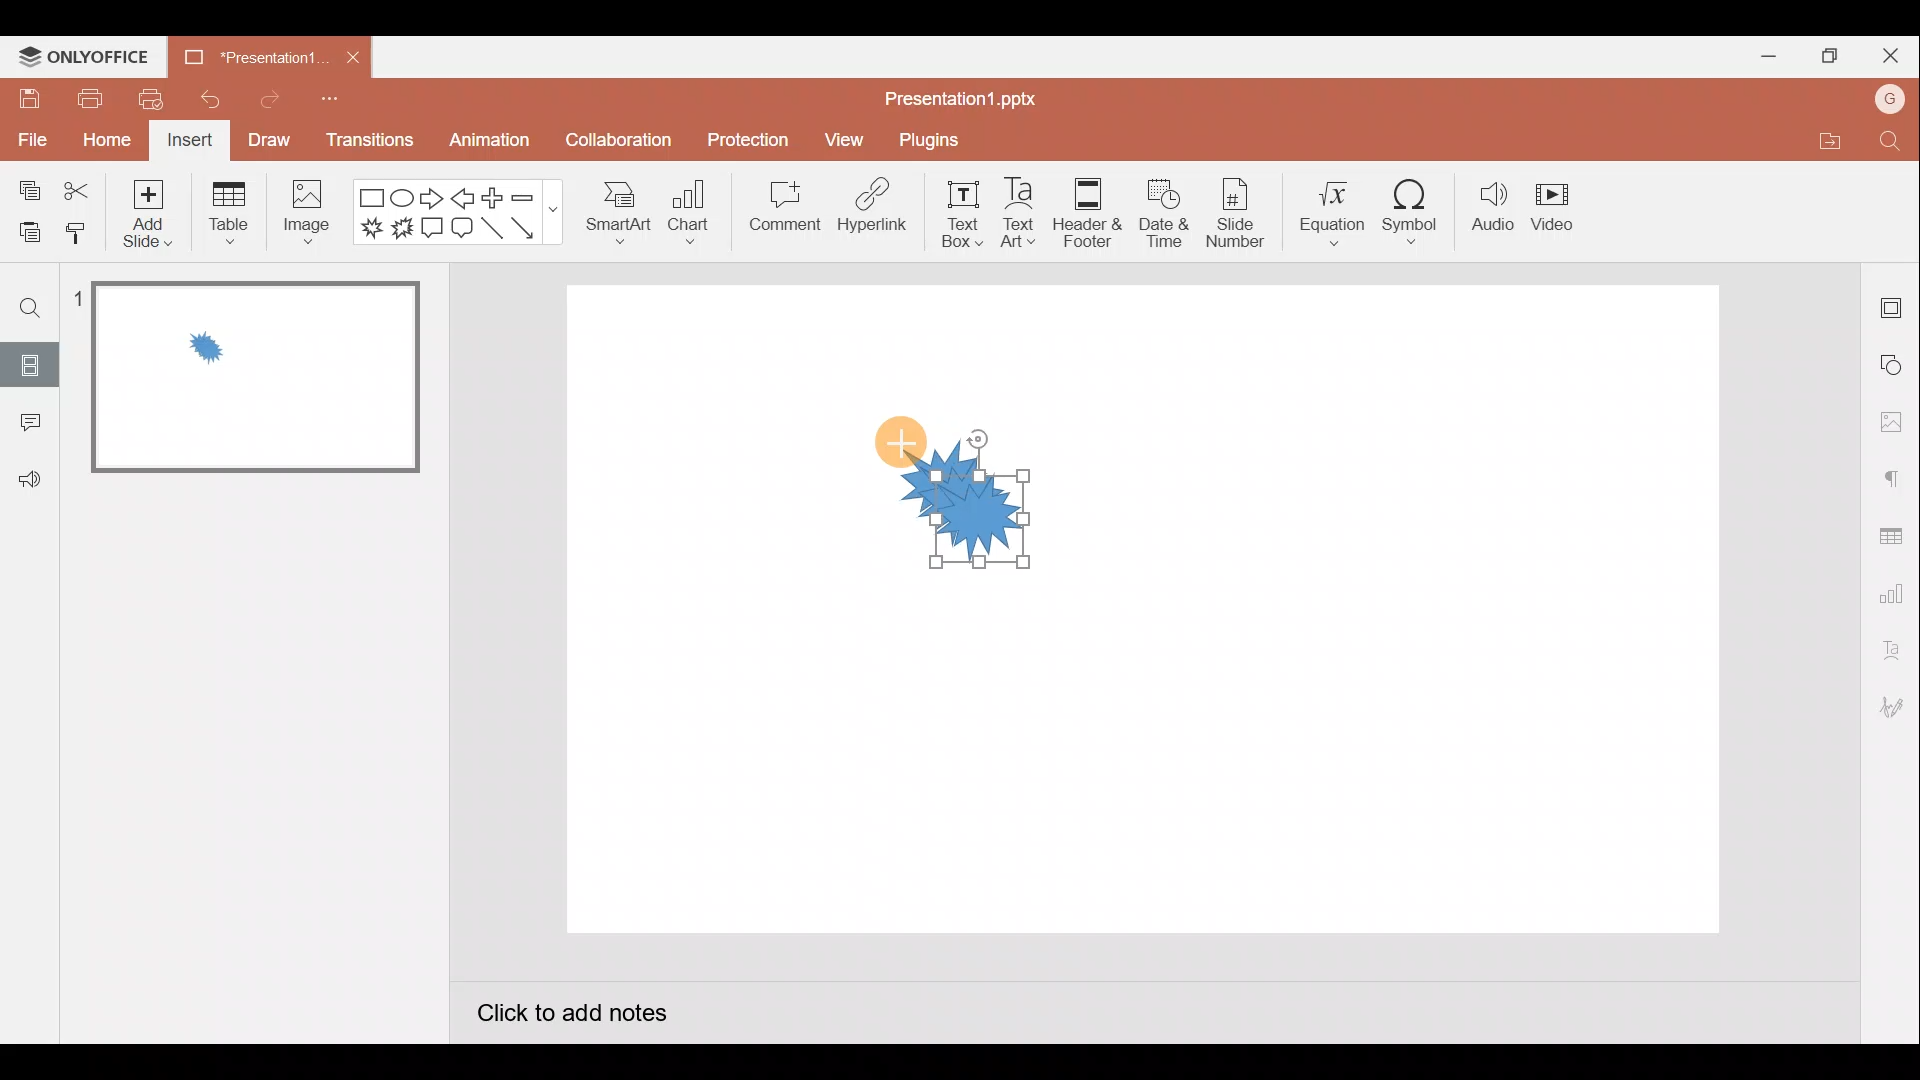 This screenshot has width=1920, height=1080. I want to click on Comment, so click(29, 423).